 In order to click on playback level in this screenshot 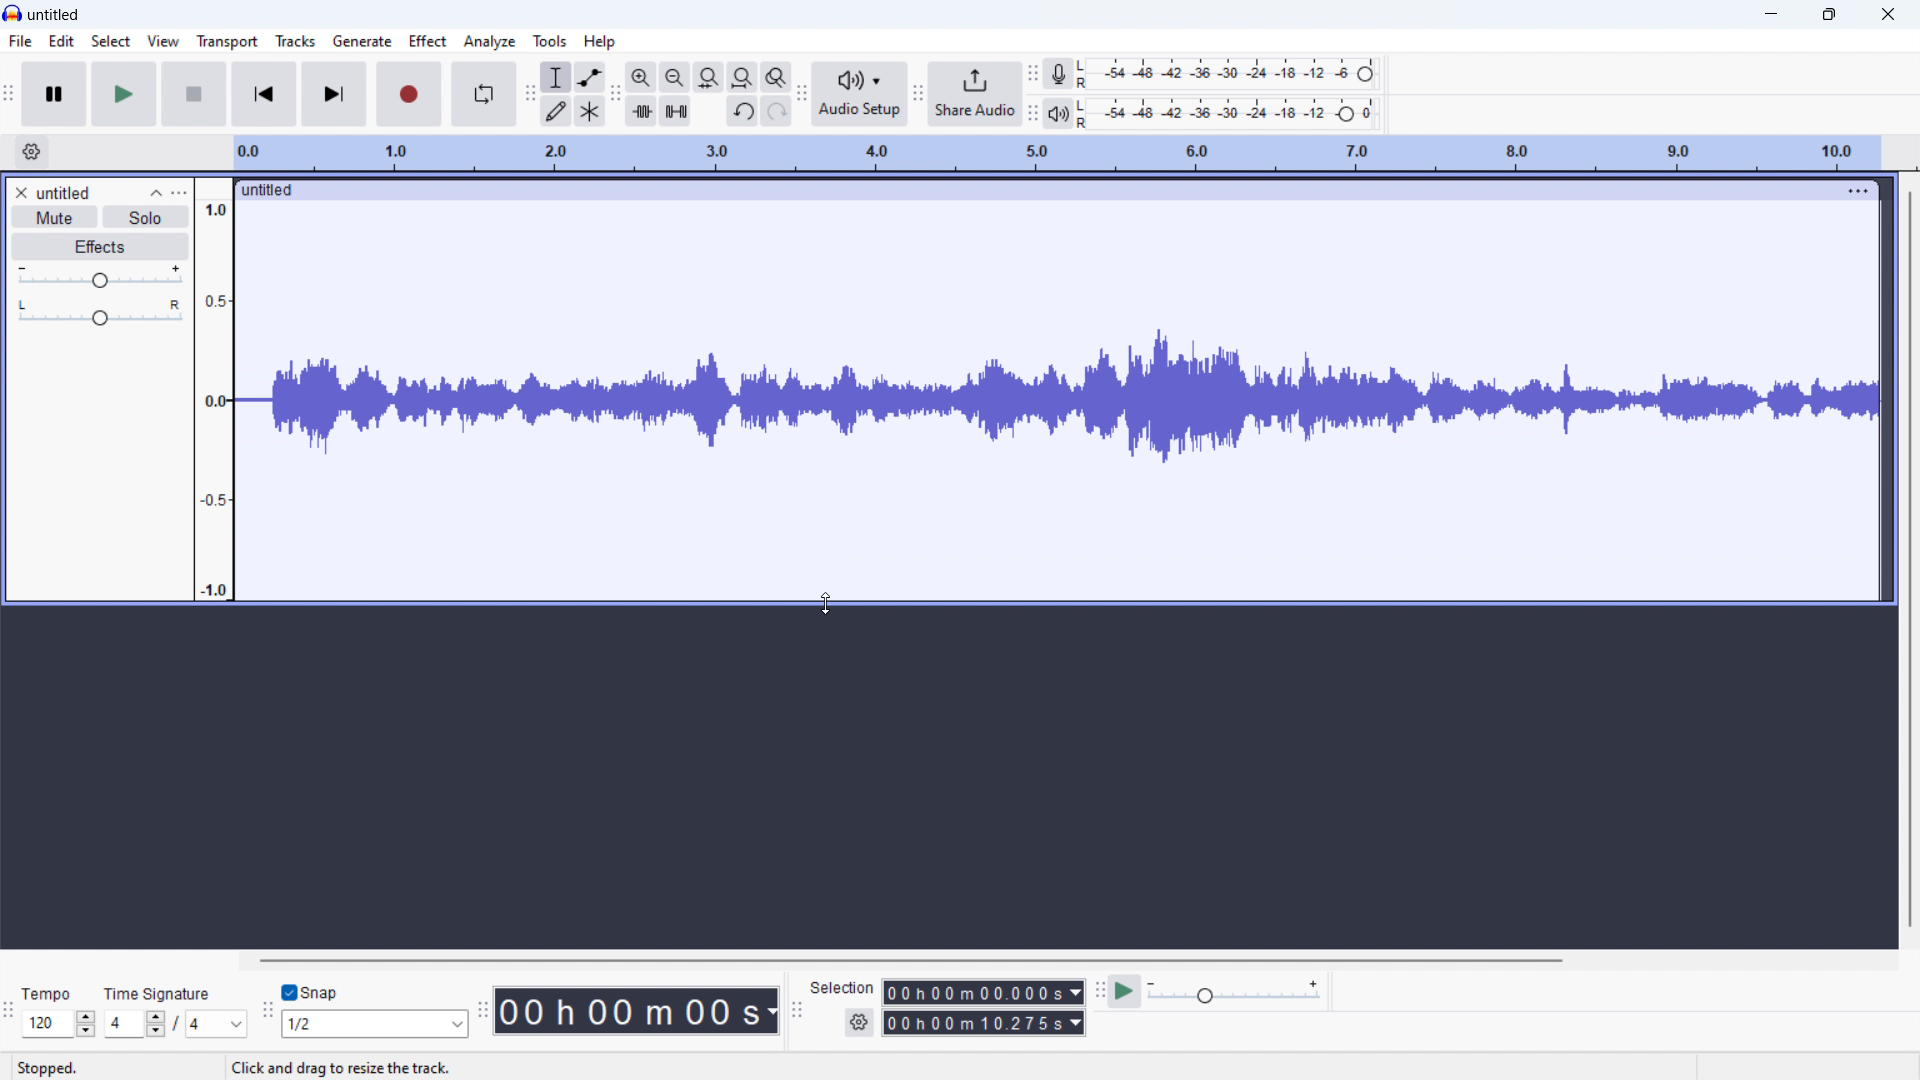, I will do `click(1232, 113)`.